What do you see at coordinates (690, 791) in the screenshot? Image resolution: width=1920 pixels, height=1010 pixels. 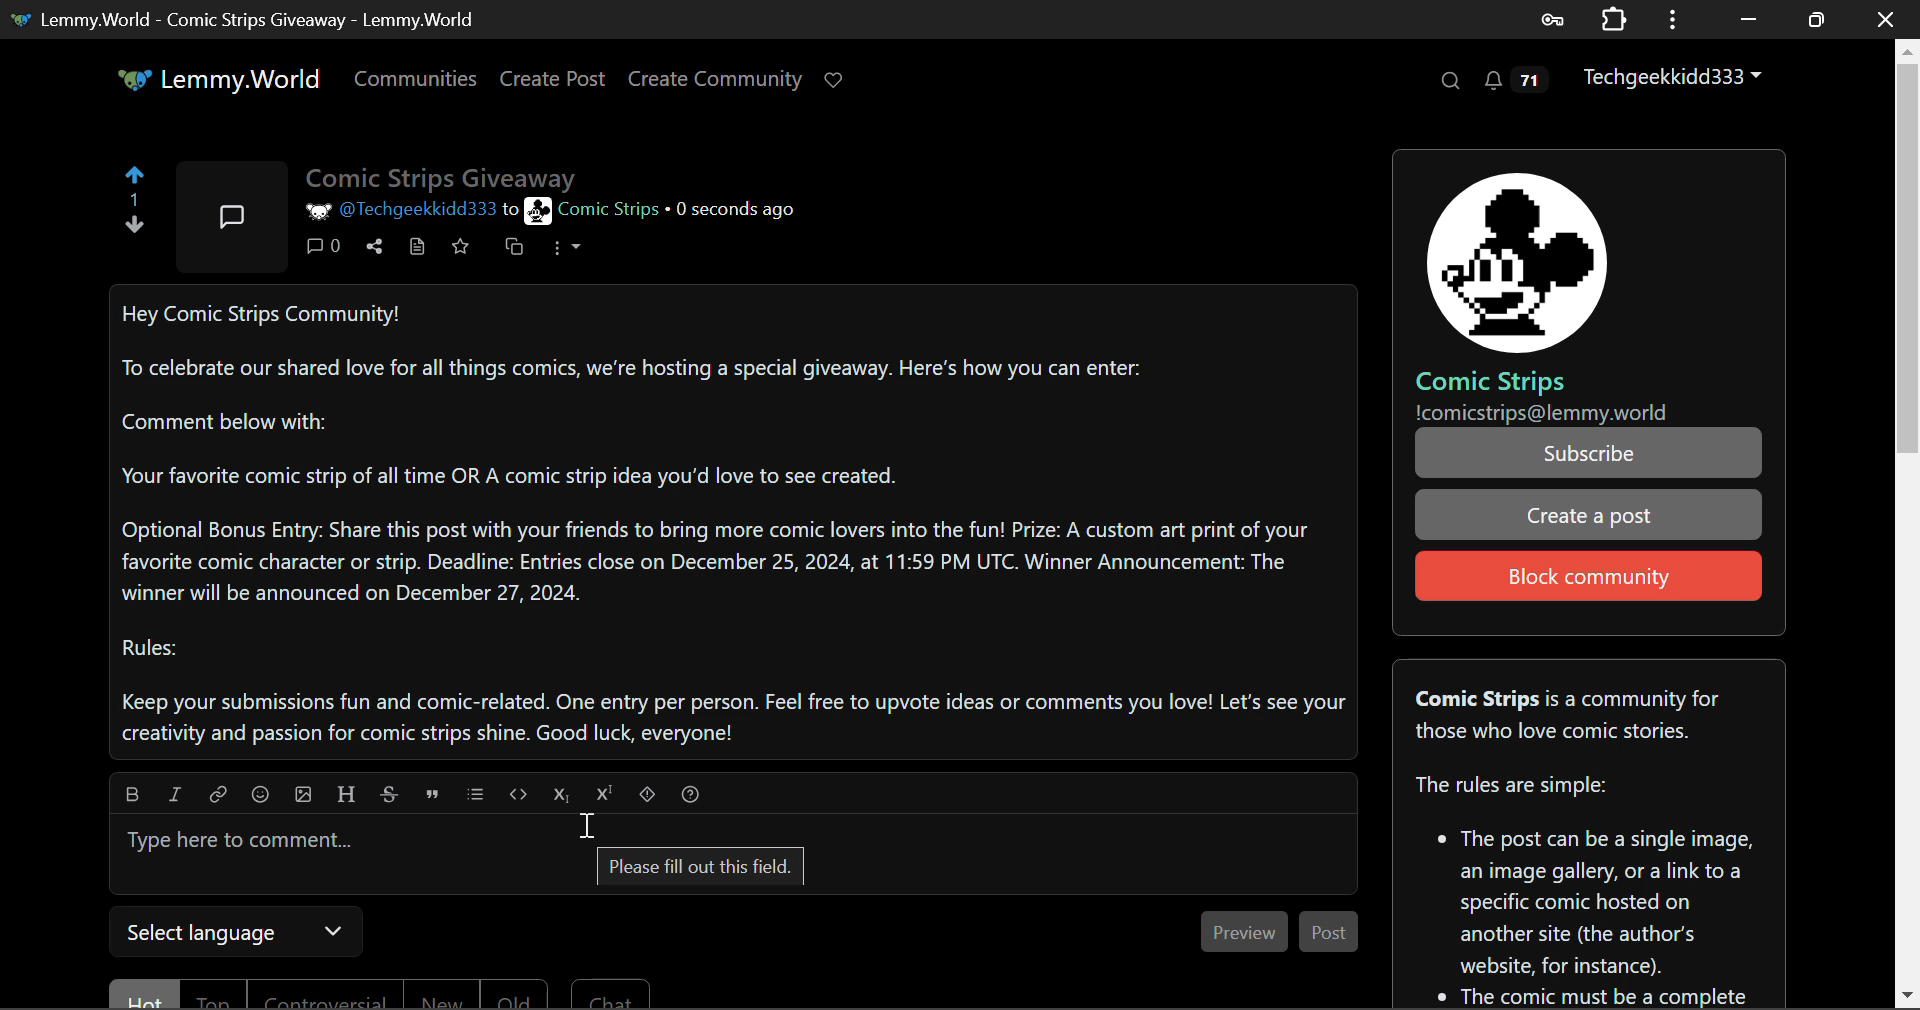 I see `formatting help` at bounding box center [690, 791].